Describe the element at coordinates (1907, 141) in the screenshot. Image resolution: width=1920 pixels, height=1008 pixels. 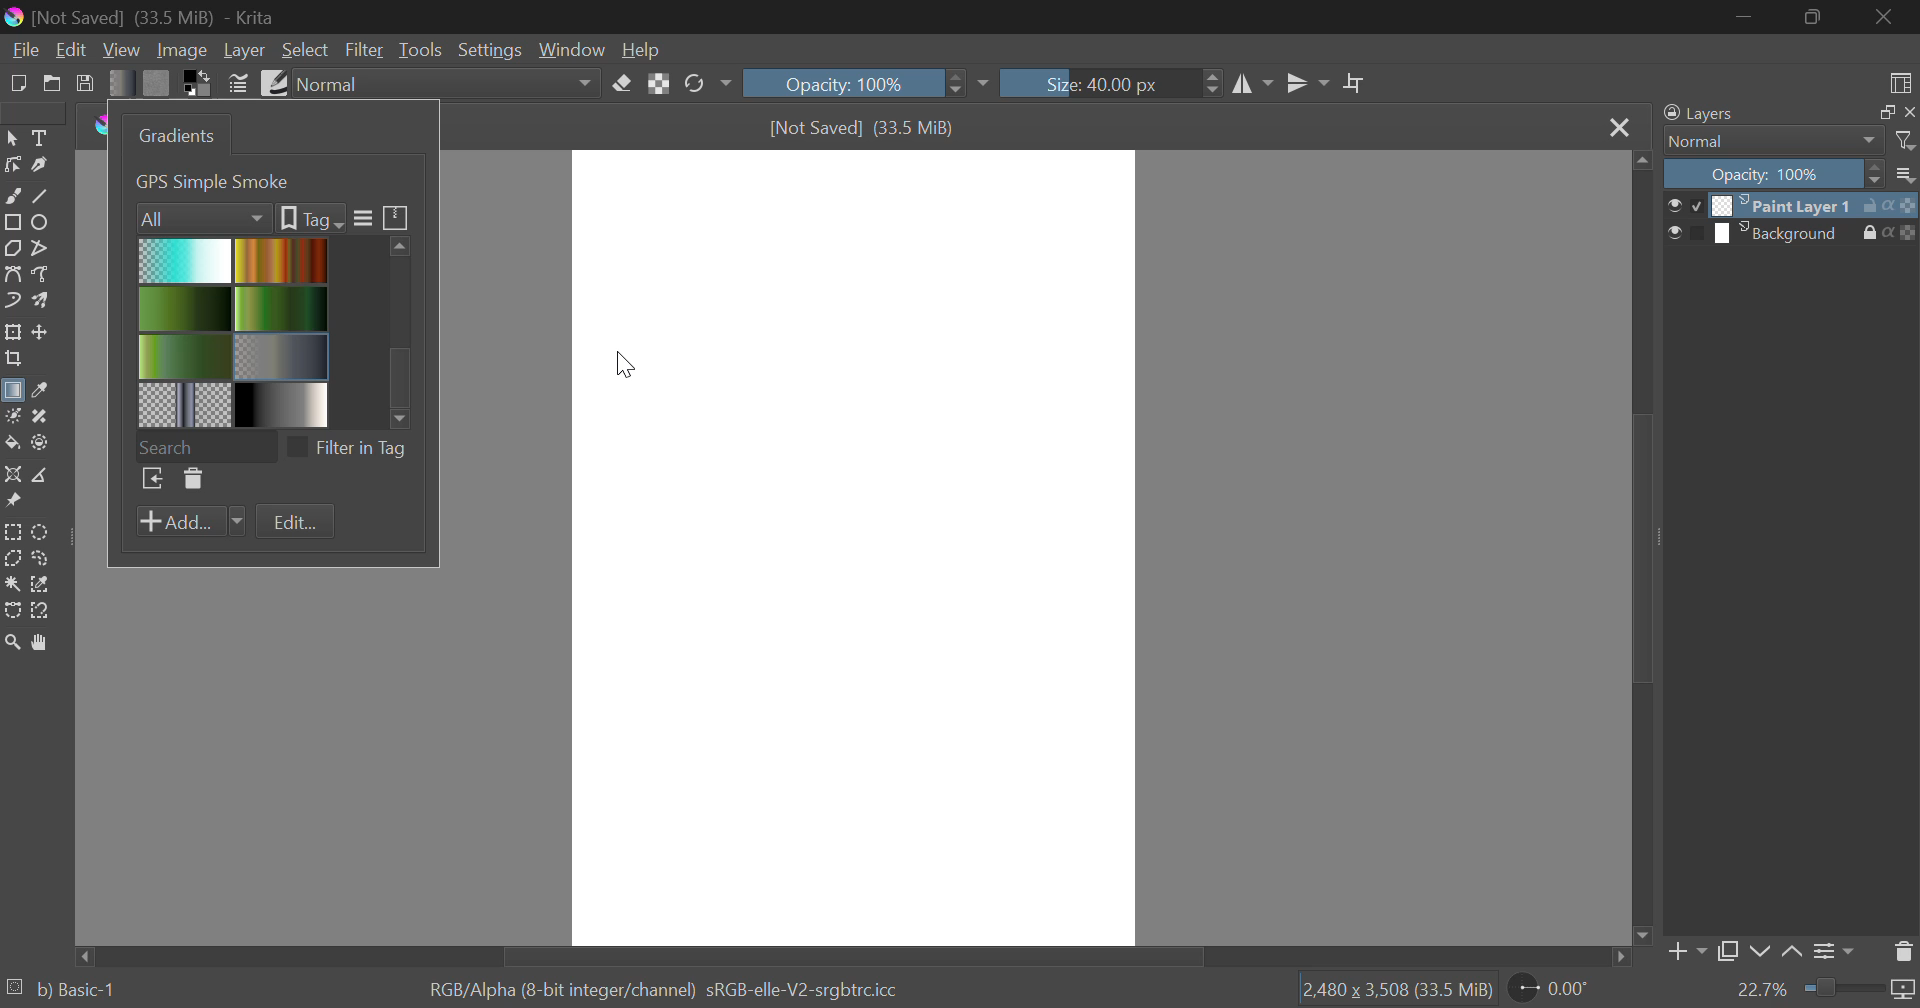
I see `filter` at that location.